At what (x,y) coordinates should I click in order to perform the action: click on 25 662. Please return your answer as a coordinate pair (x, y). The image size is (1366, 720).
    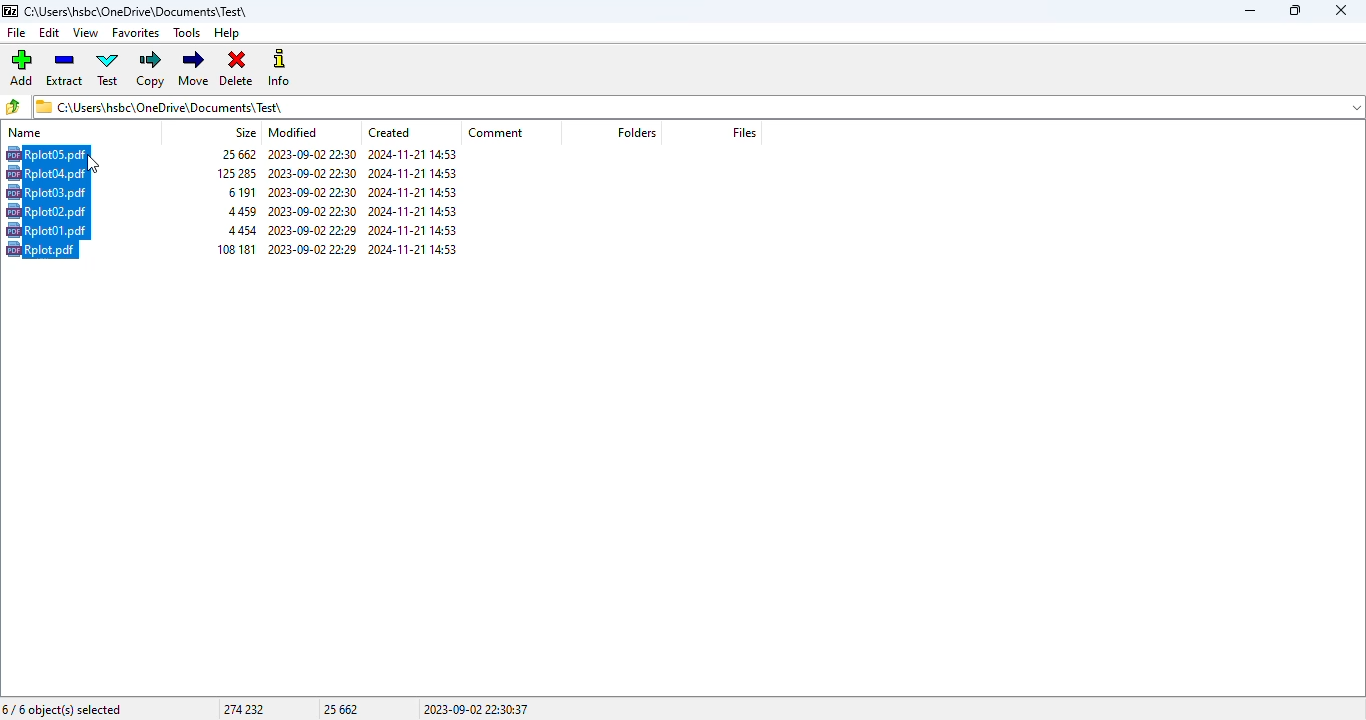
    Looking at the image, I should click on (342, 709).